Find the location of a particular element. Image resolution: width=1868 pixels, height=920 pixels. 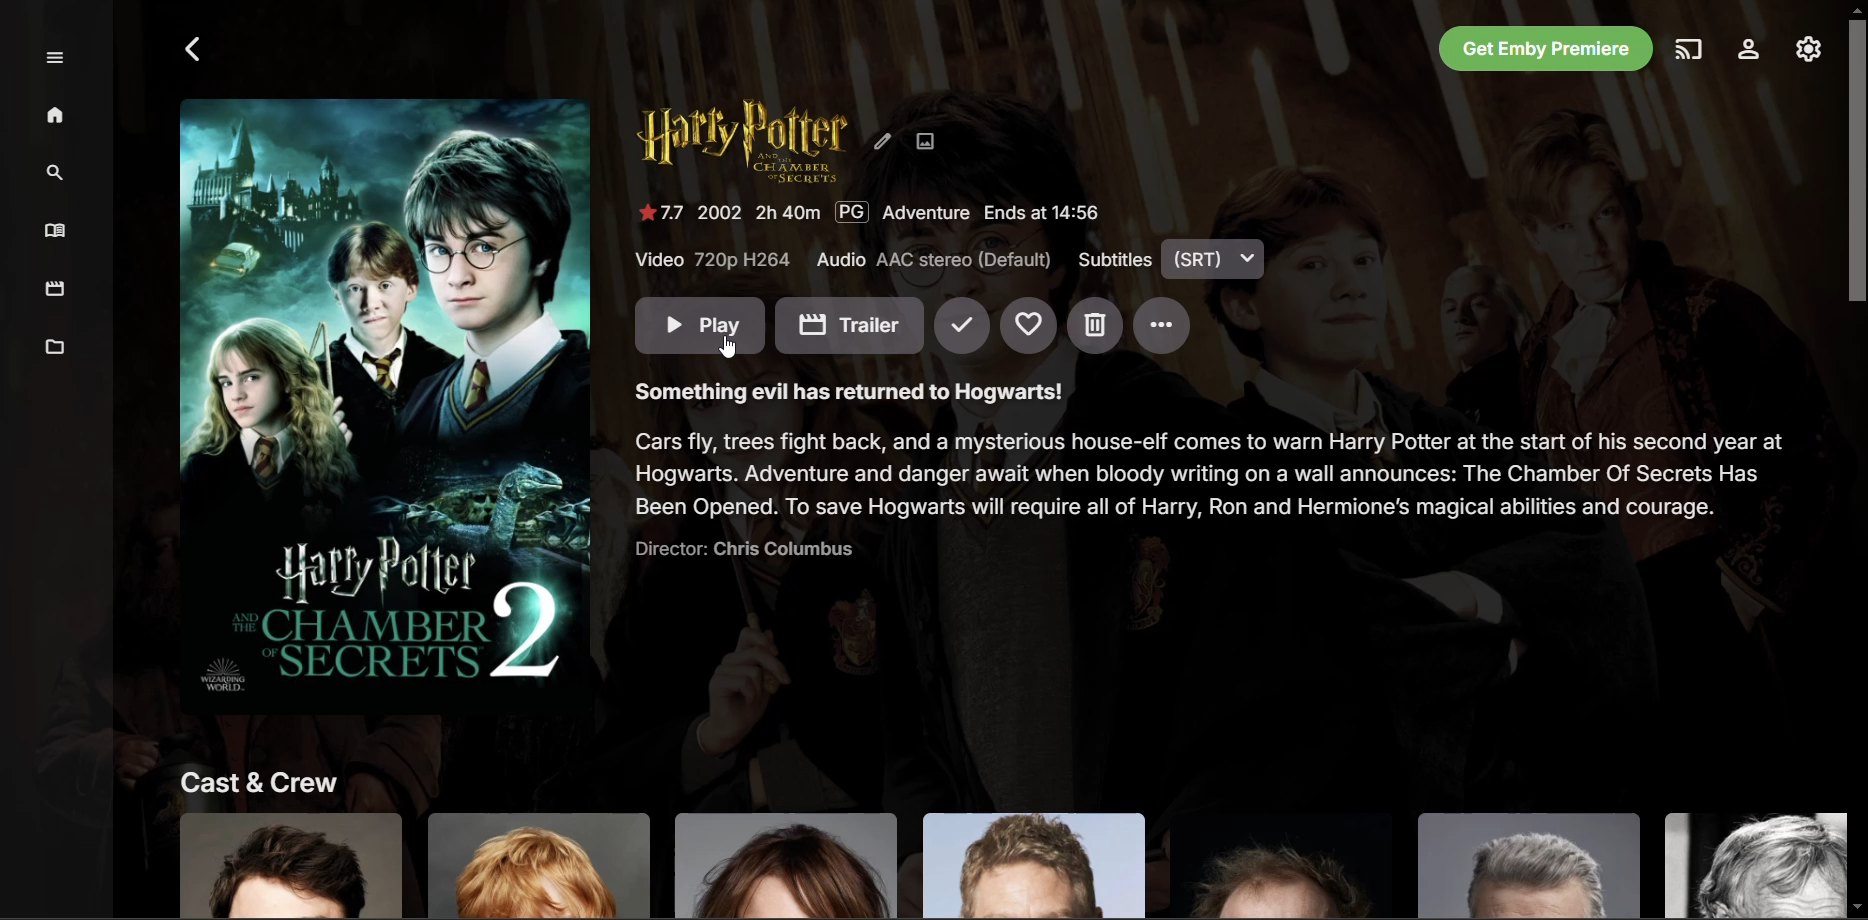

Metadata Manager is located at coordinates (58, 350).